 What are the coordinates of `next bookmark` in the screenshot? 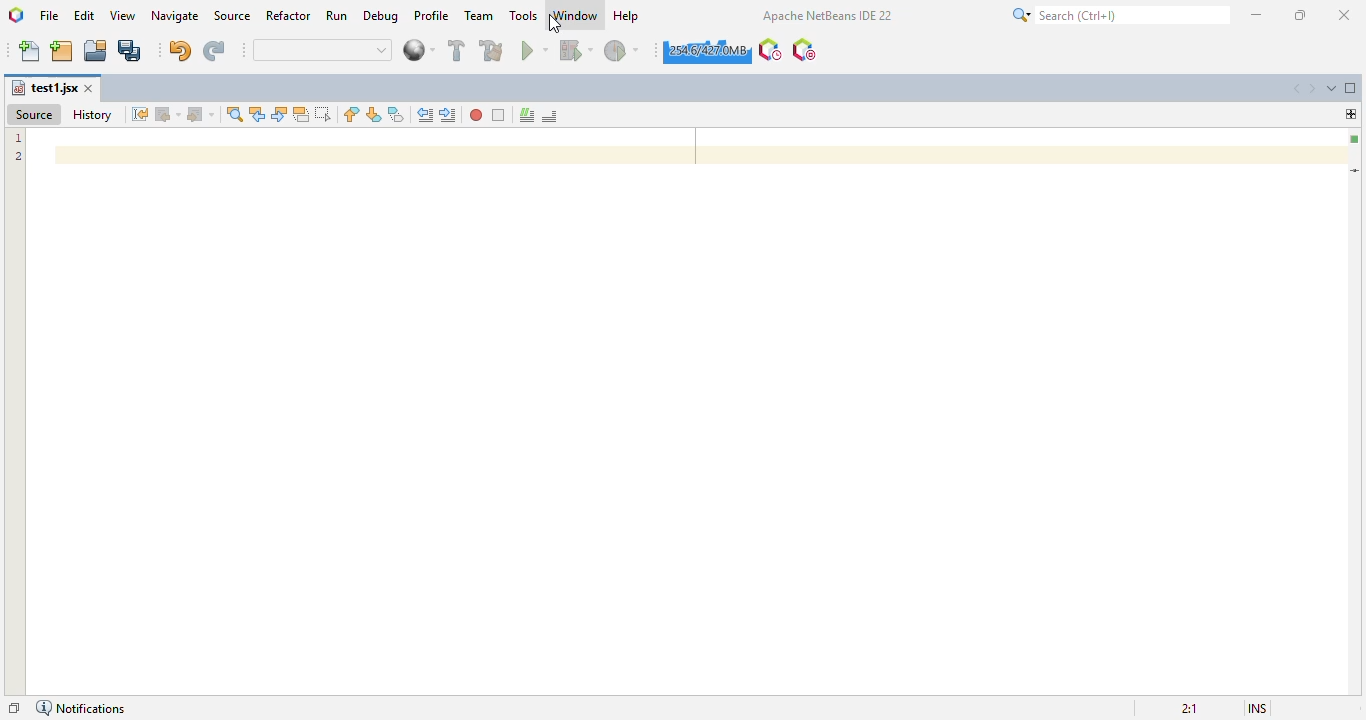 It's located at (374, 114).